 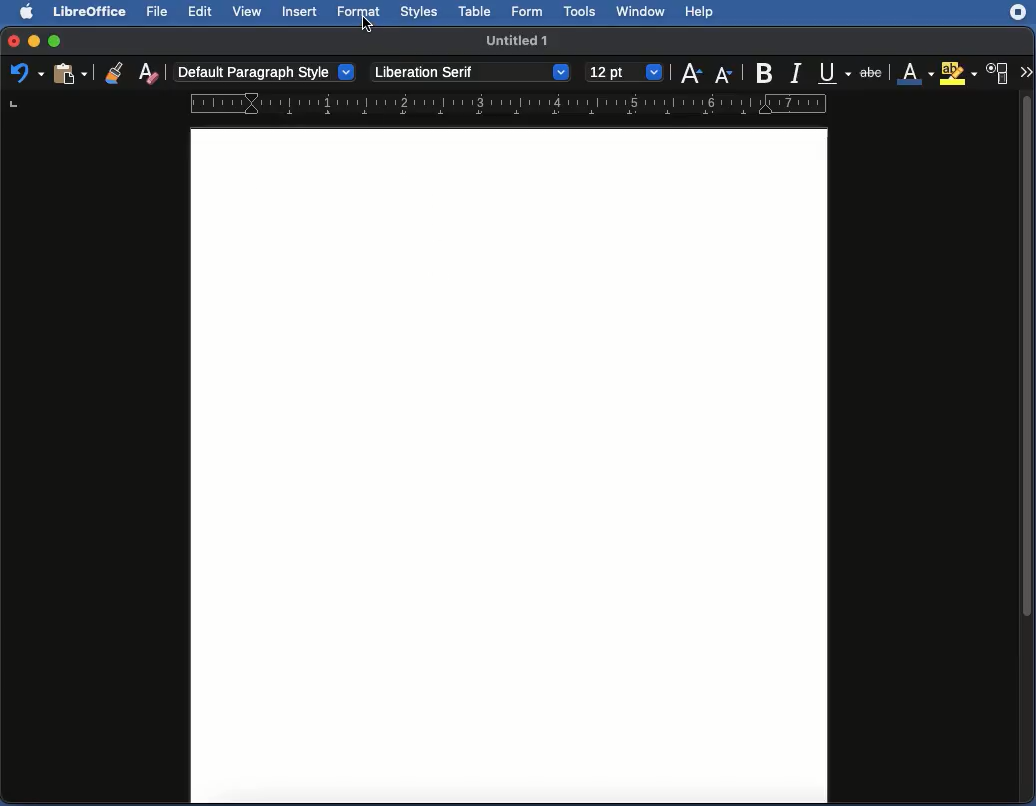 What do you see at coordinates (510, 466) in the screenshot?
I see `Portrait canvas` at bounding box center [510, 466].